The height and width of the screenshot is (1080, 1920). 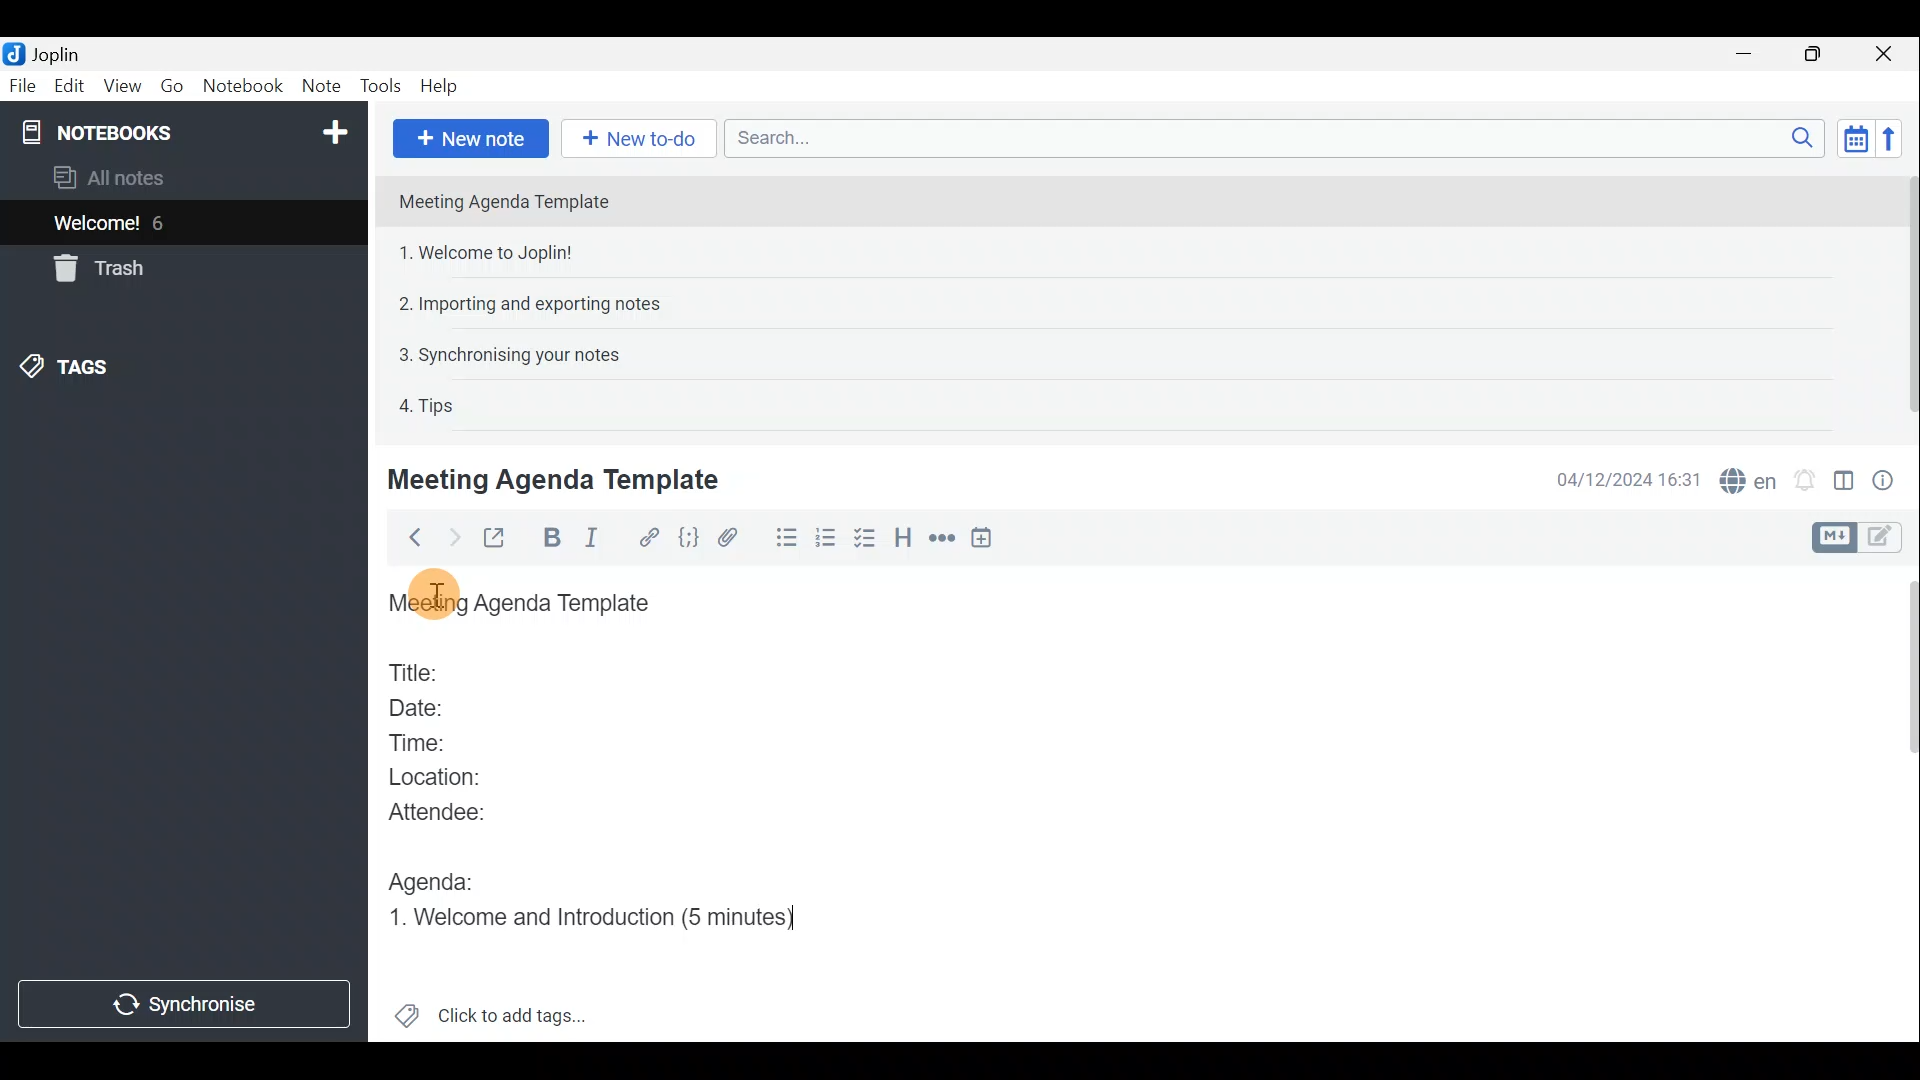 I want to click on 2. Importing and exporting notes, so click(x=537, y=304).